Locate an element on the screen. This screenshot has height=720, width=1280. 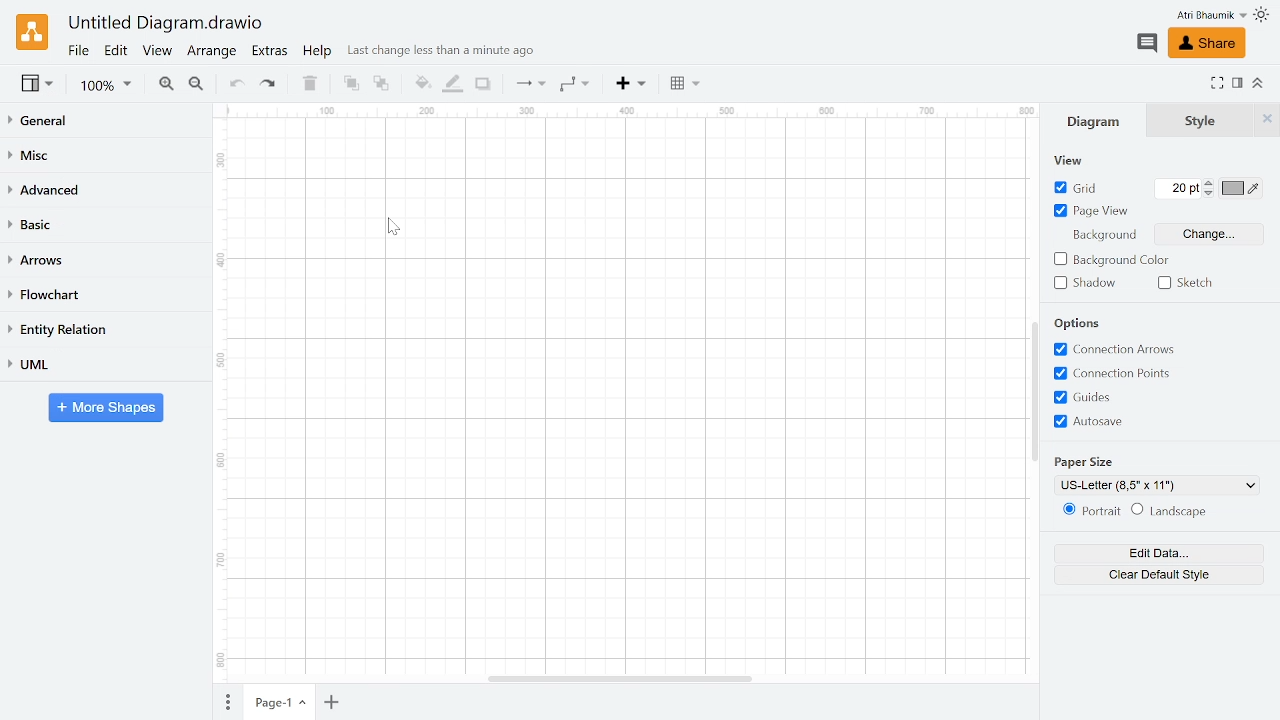
Ruler added to the canvas is located at coordinates (617, 387).